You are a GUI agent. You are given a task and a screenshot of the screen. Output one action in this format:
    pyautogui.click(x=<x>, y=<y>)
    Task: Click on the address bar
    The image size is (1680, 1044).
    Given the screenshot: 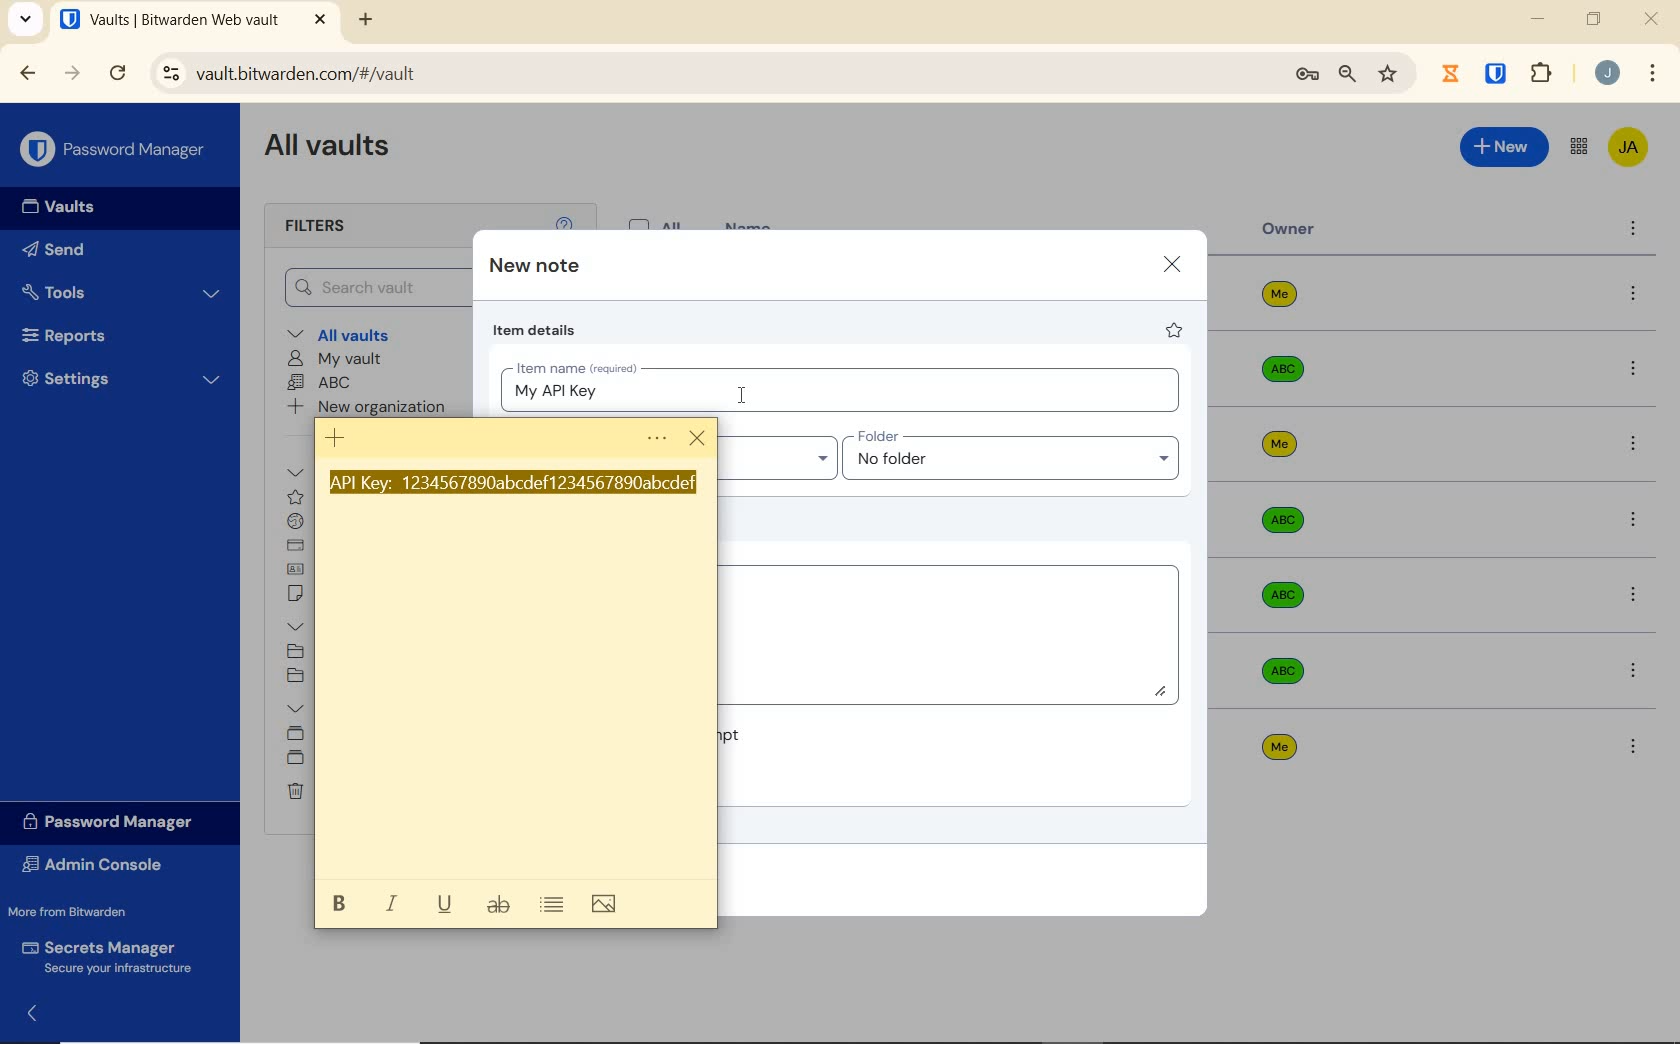 What is the action you would take?
    pyautogui.click(x=708, y=73)
    